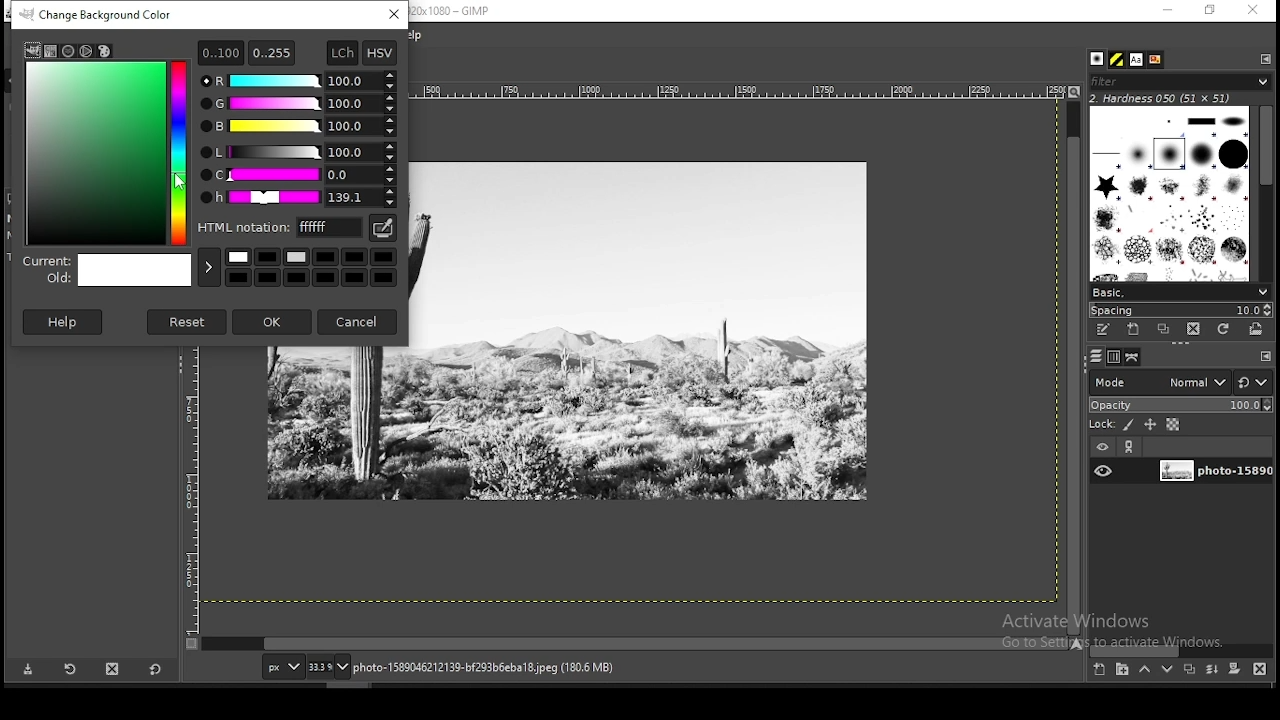 The width and height of the screenshot is (1280, 720). Describe the element at coordinates (1178, 291) in the screenshot. I see `select brush preset` at that location.